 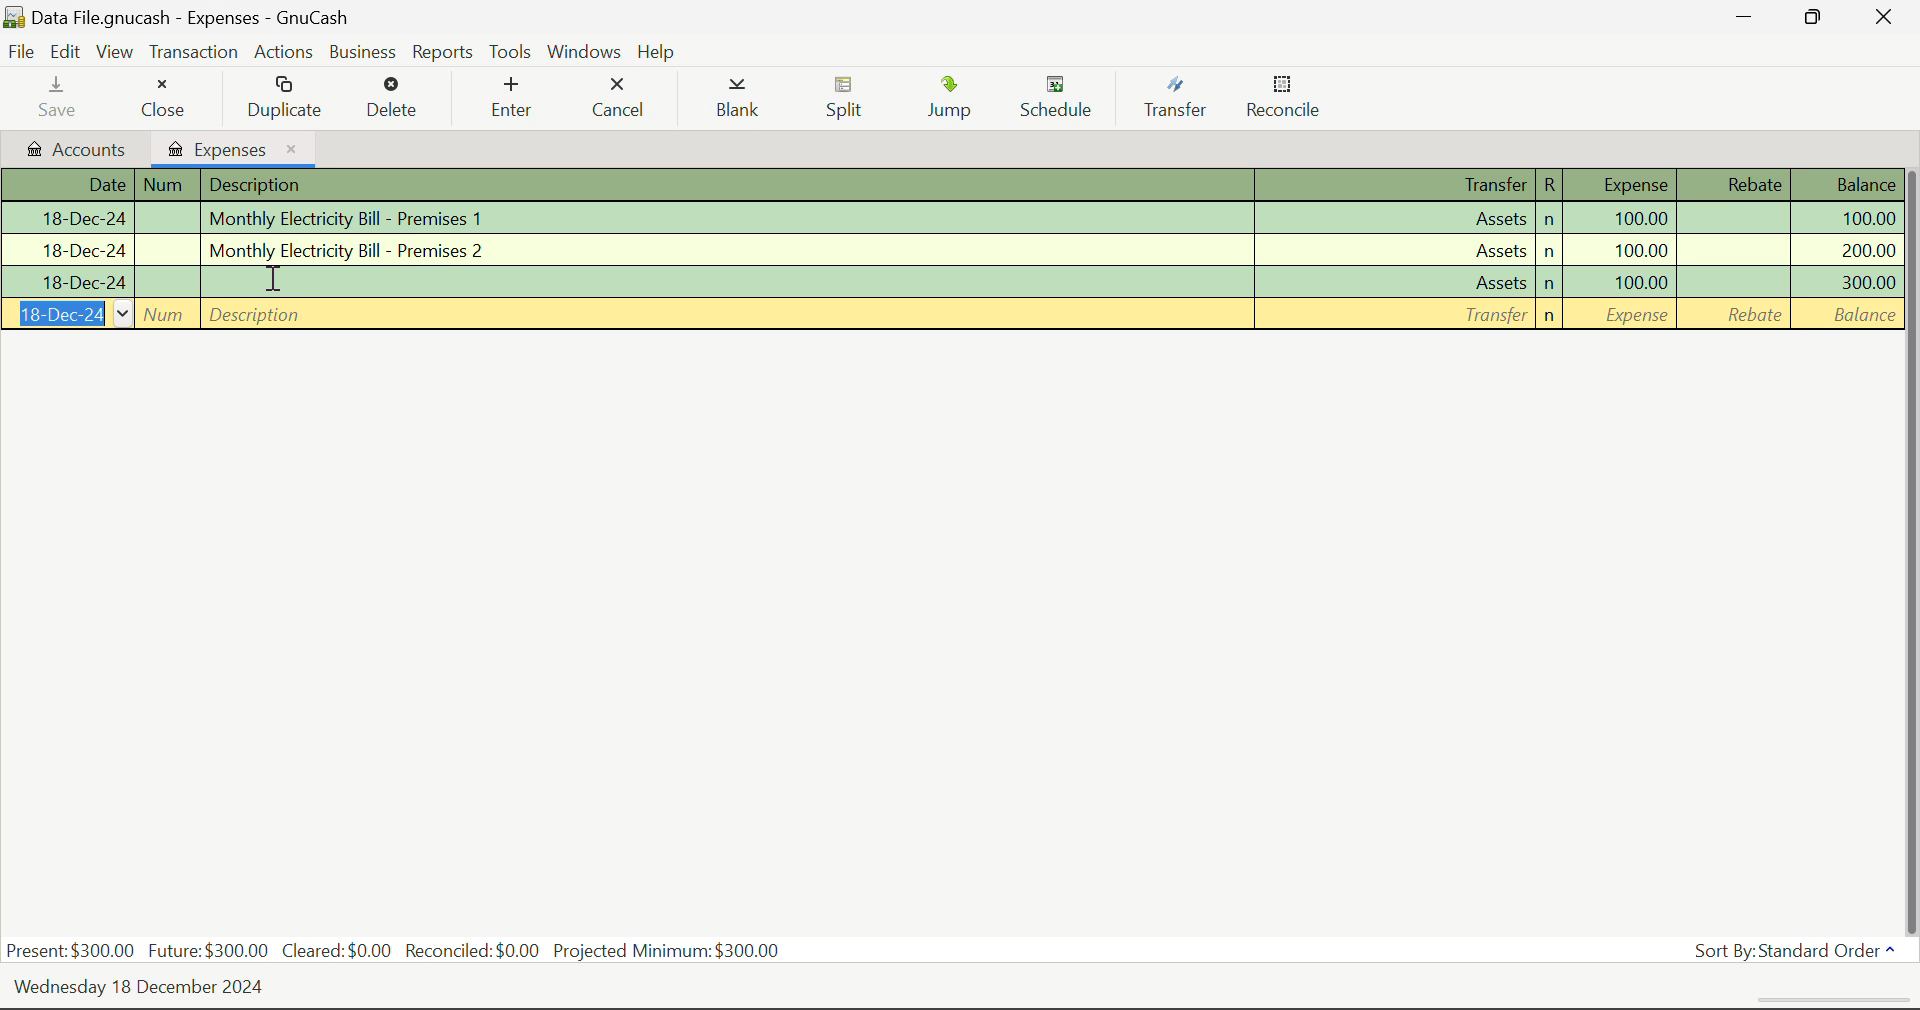 I want to click on Cancel, so click(x=623, y=100).